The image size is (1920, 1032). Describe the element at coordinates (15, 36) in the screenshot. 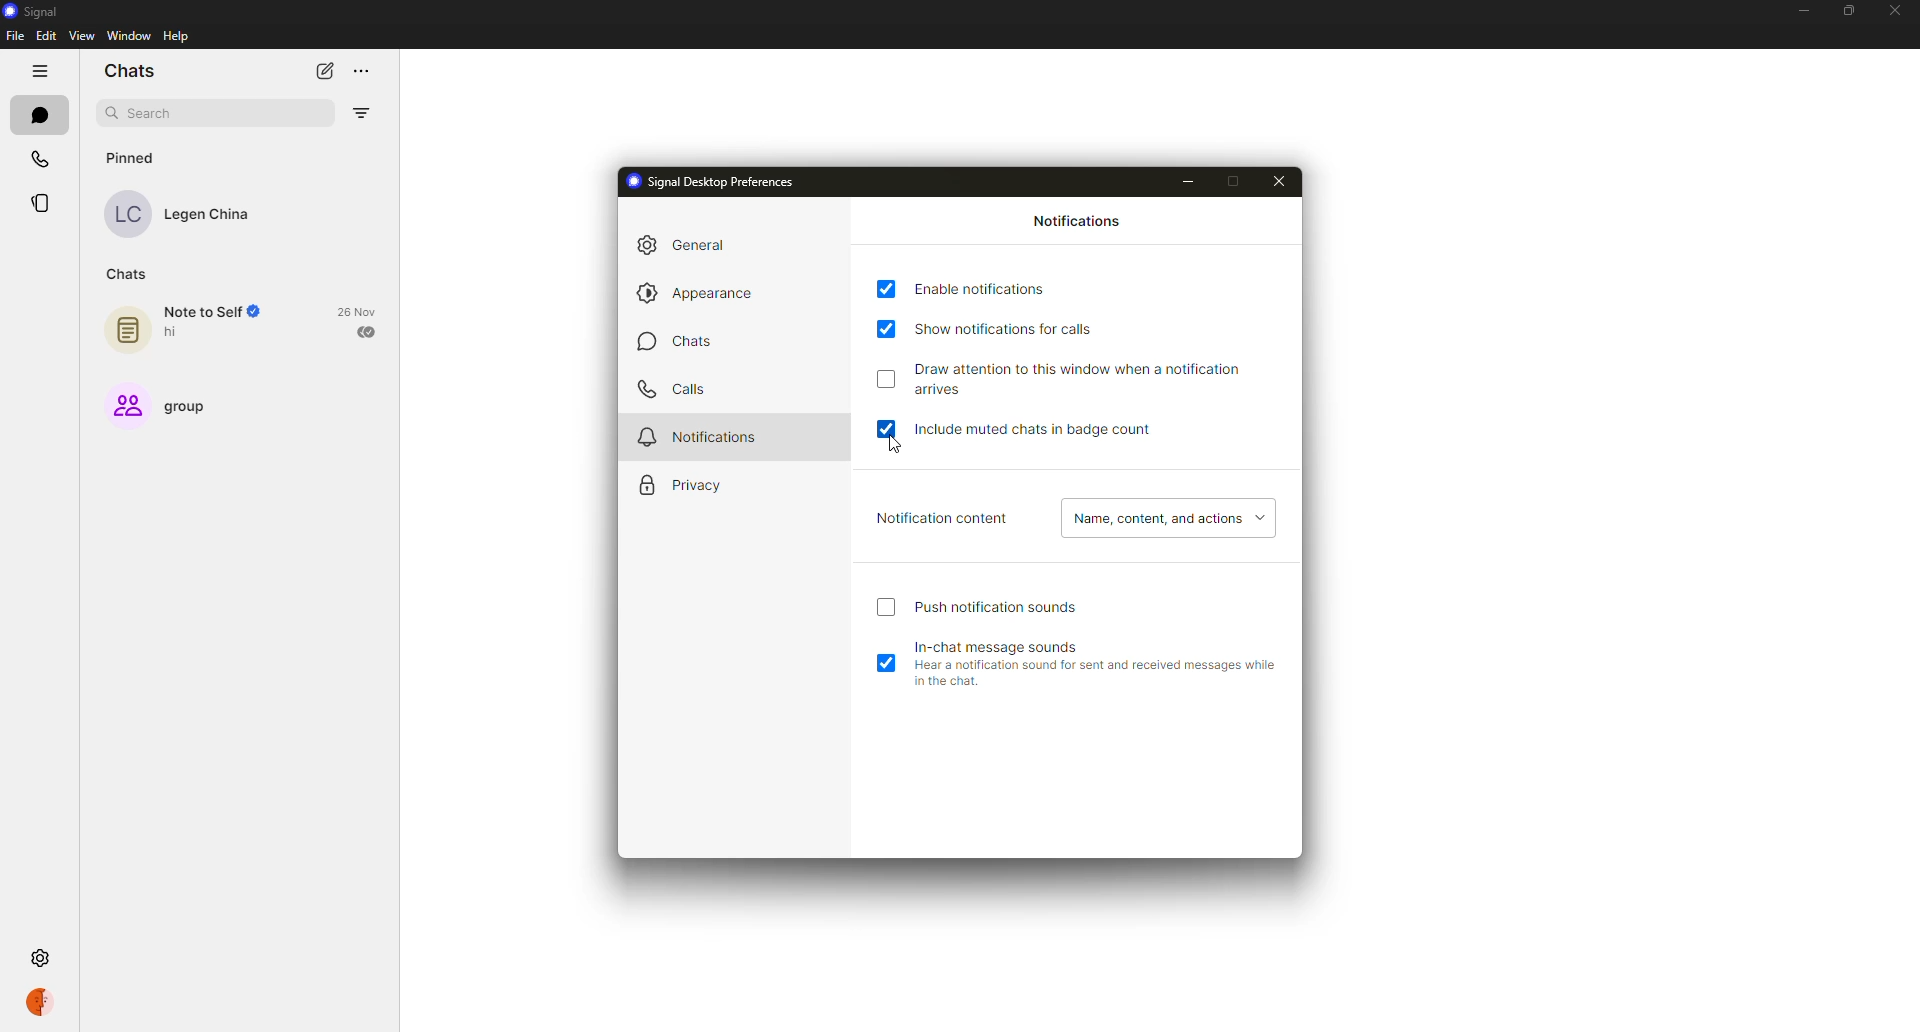

I see `file` at that location.